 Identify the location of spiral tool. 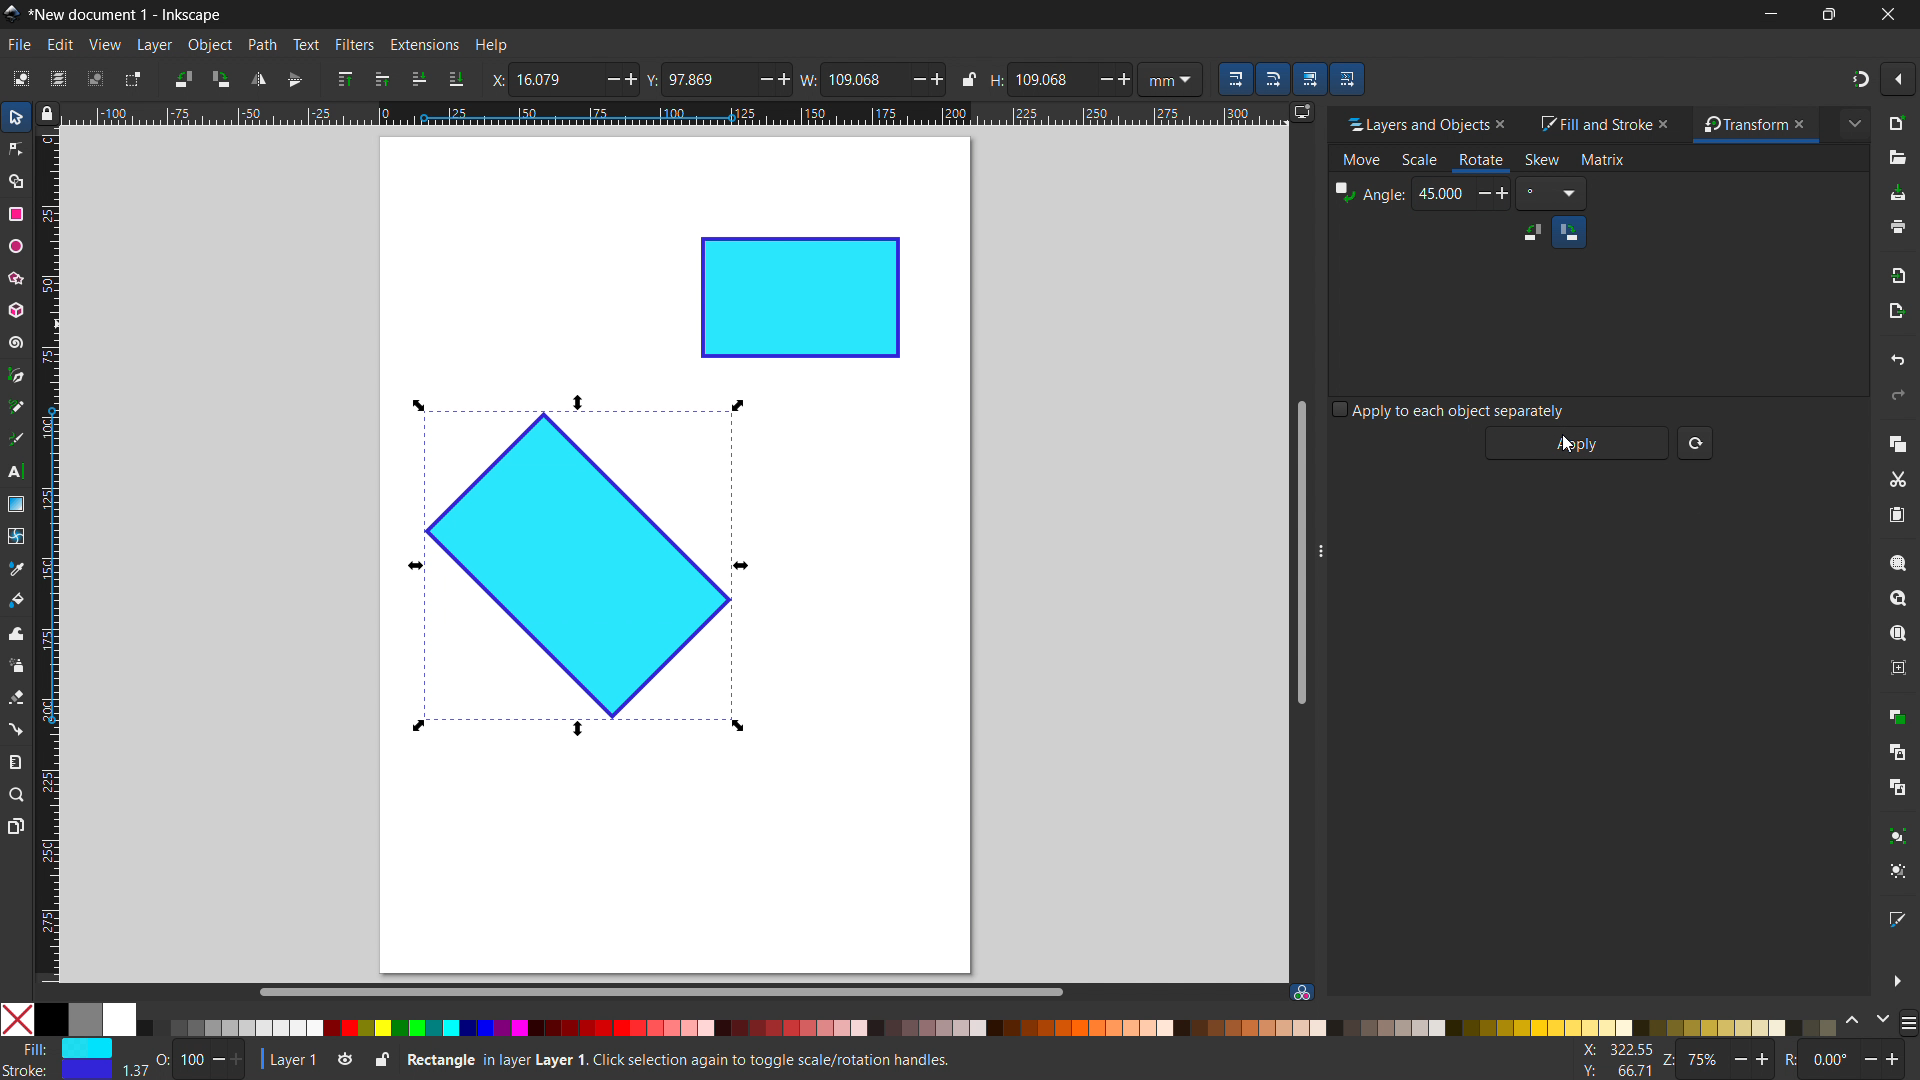
(14, 342).